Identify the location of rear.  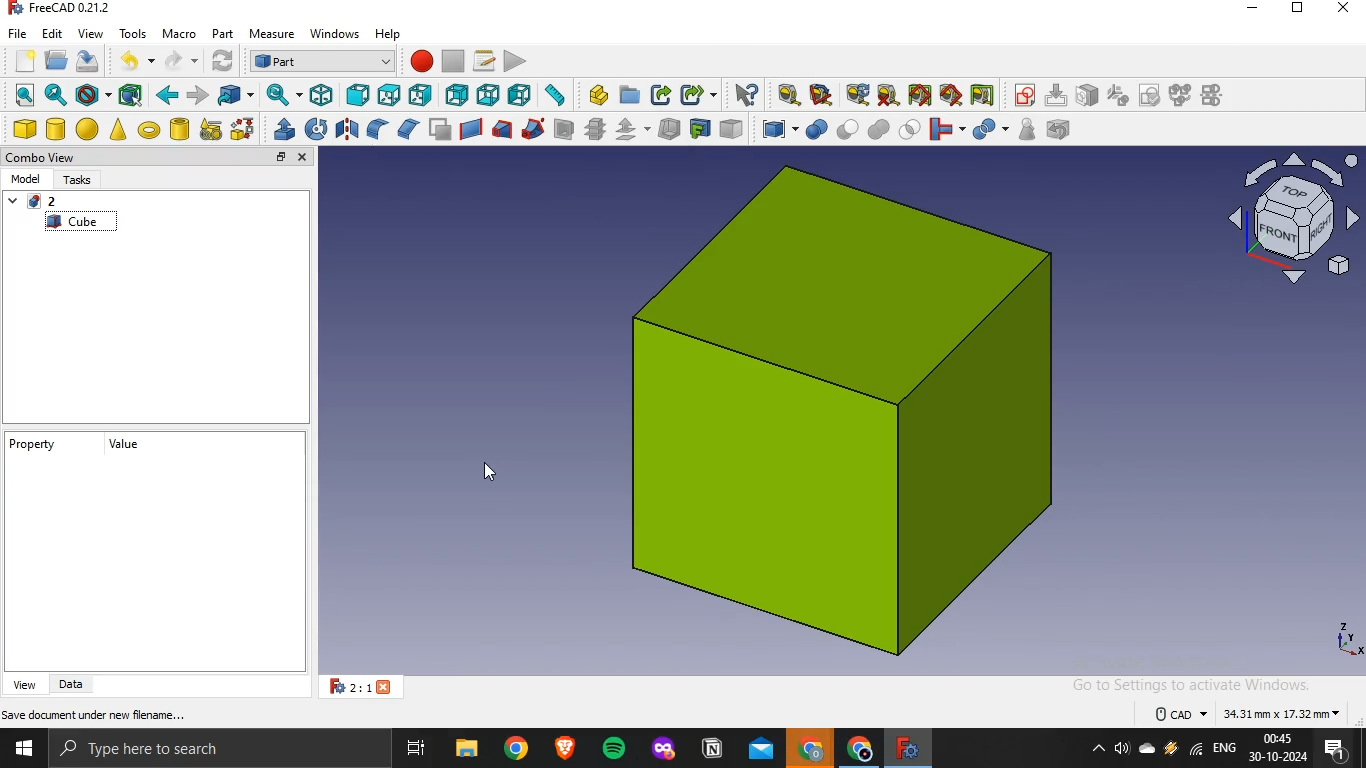
(456, 95).